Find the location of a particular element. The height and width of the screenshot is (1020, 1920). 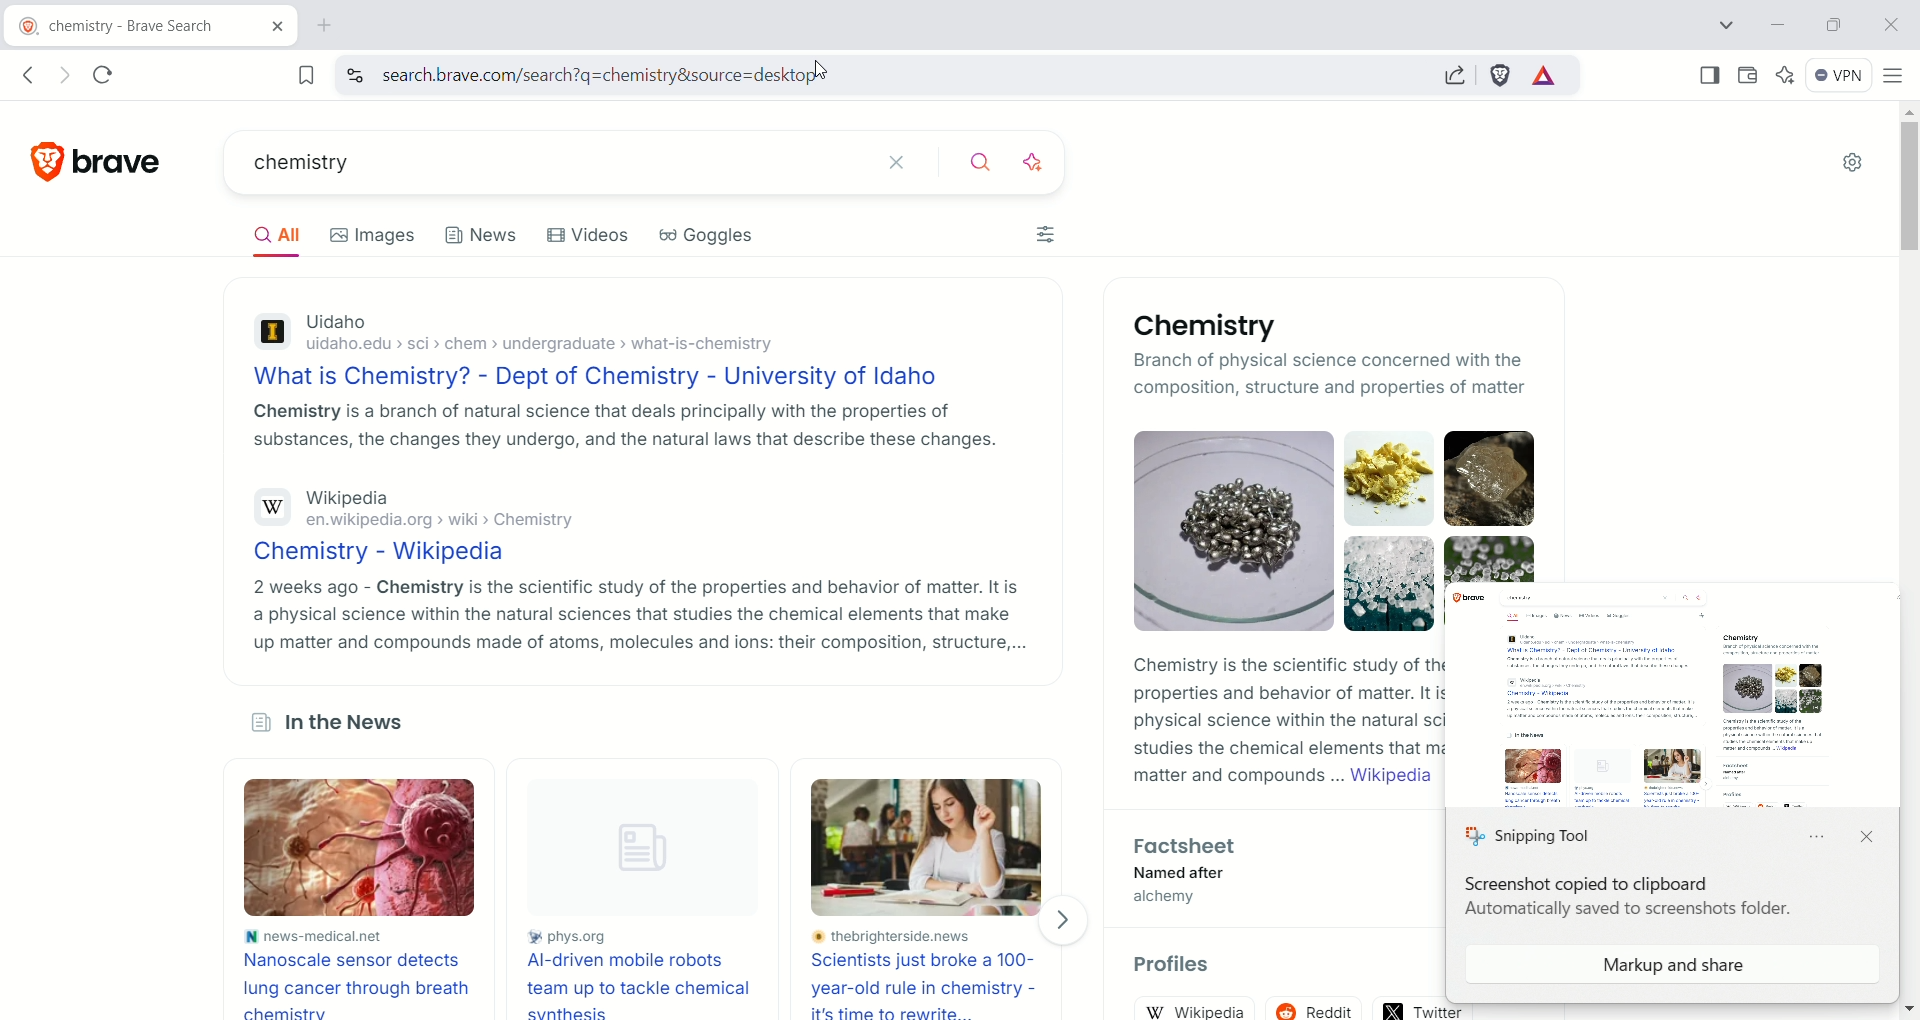

2 weeks ago - Chemistry is the scientific study of the properties and behavior of matter. It is a physical science within the natural sciences that studies the chemical elements that make up matter and compounds made of atoms, molecules and ions: their composition, structure, is located at coordinates (637, 615).